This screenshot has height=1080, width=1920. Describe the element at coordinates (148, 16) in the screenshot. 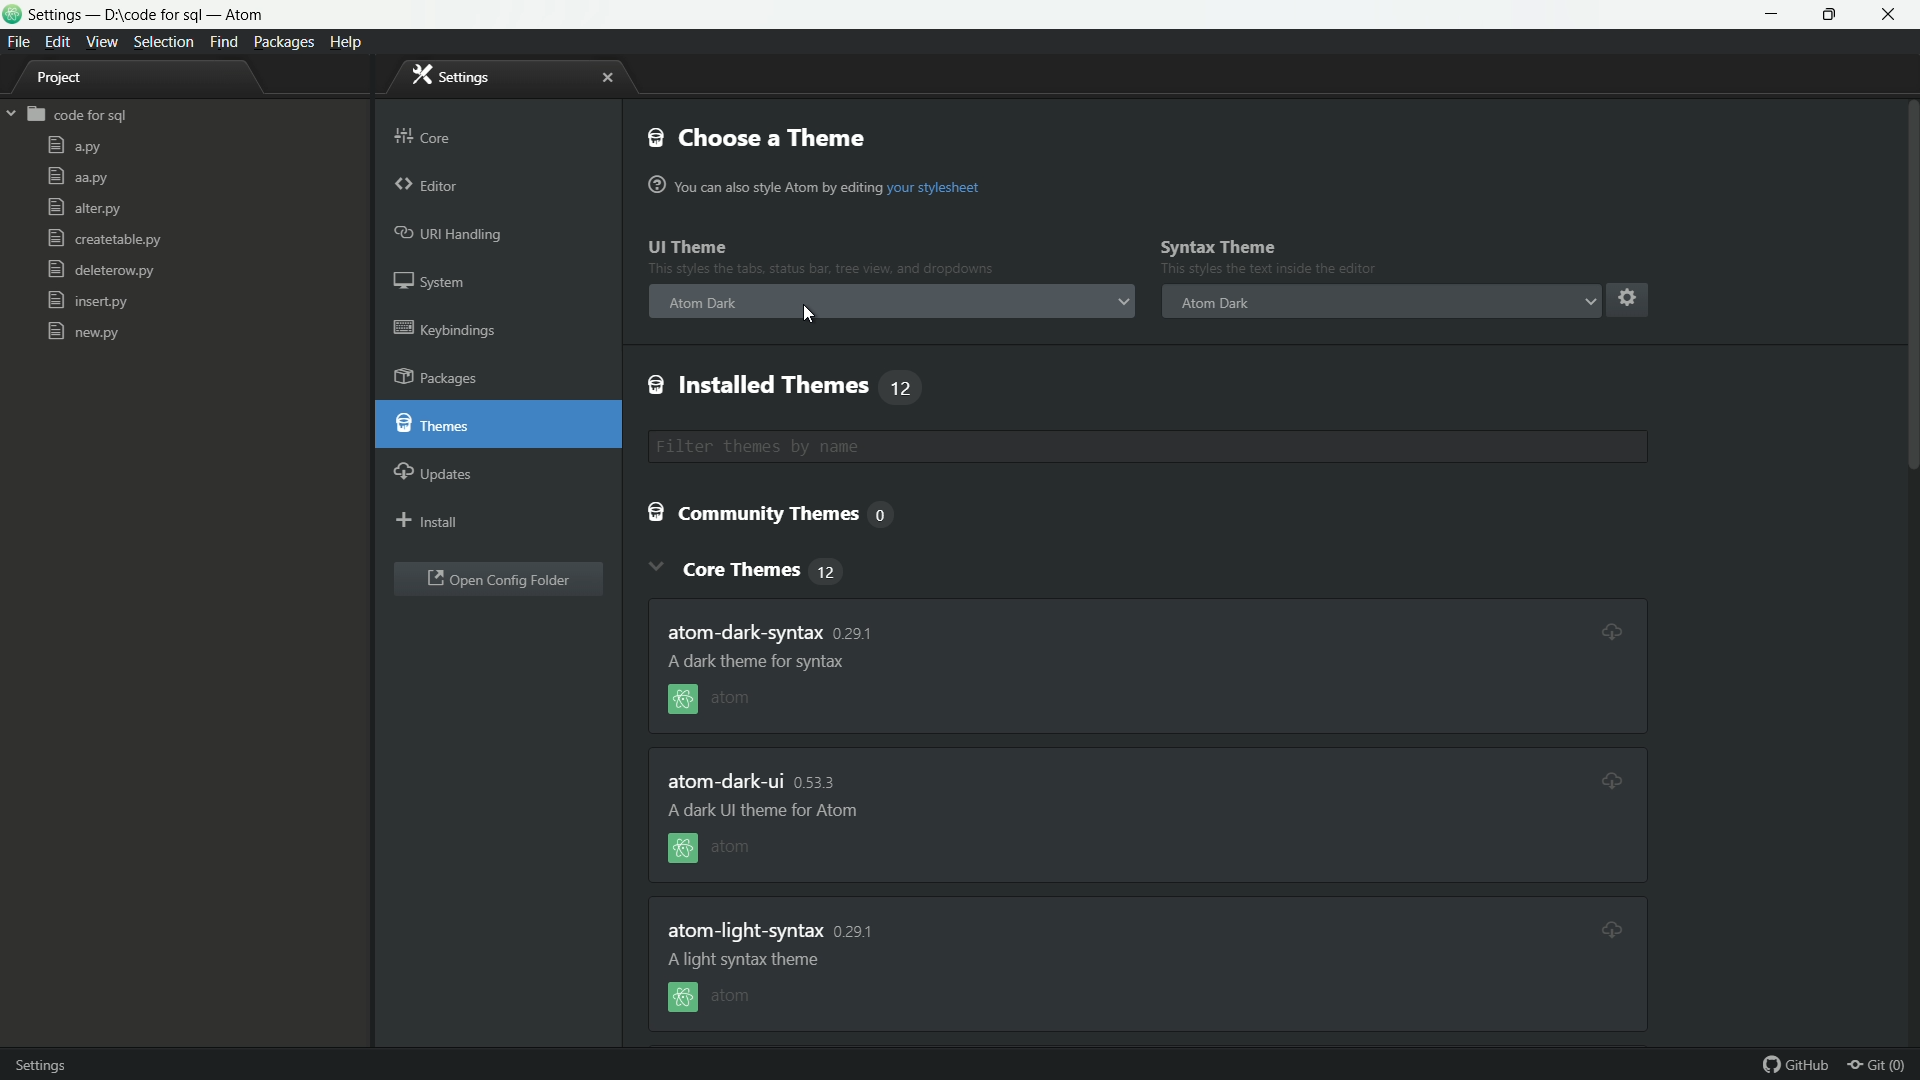

I see `project D:\code for sql - atom` at that location.